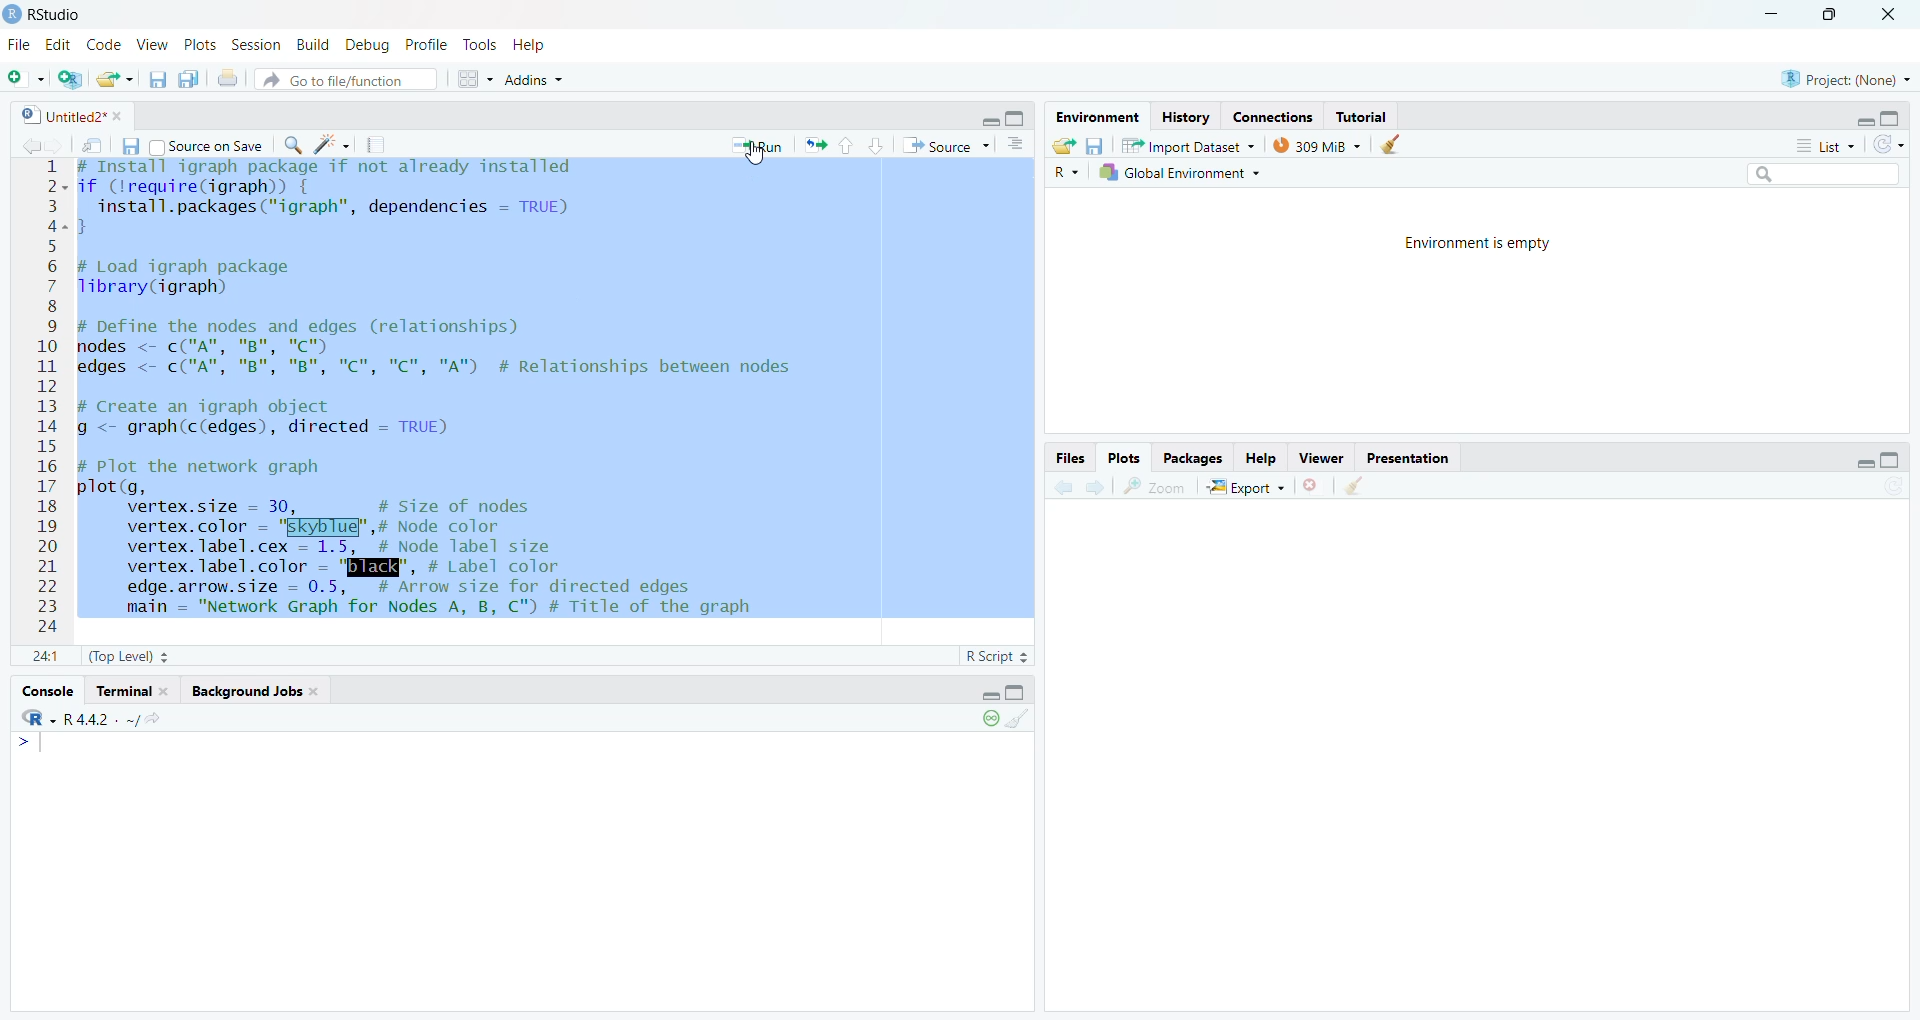 Image resolution: width=1920 pixels, height=1020 pixels. What do you see at coordinates (154, 46) in the screenshot?
I see `View` at bounding box center [154, 46].